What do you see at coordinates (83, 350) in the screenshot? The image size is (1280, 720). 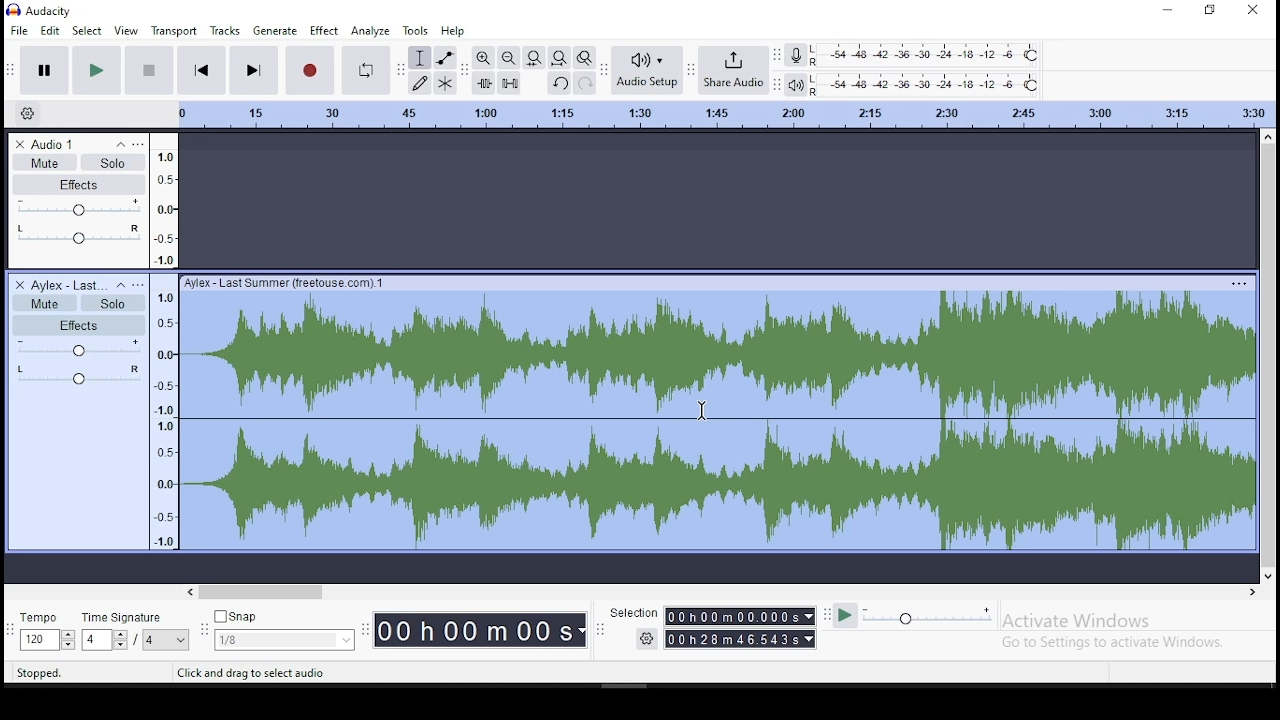 I see `volume` at bounding box center [83, 350].